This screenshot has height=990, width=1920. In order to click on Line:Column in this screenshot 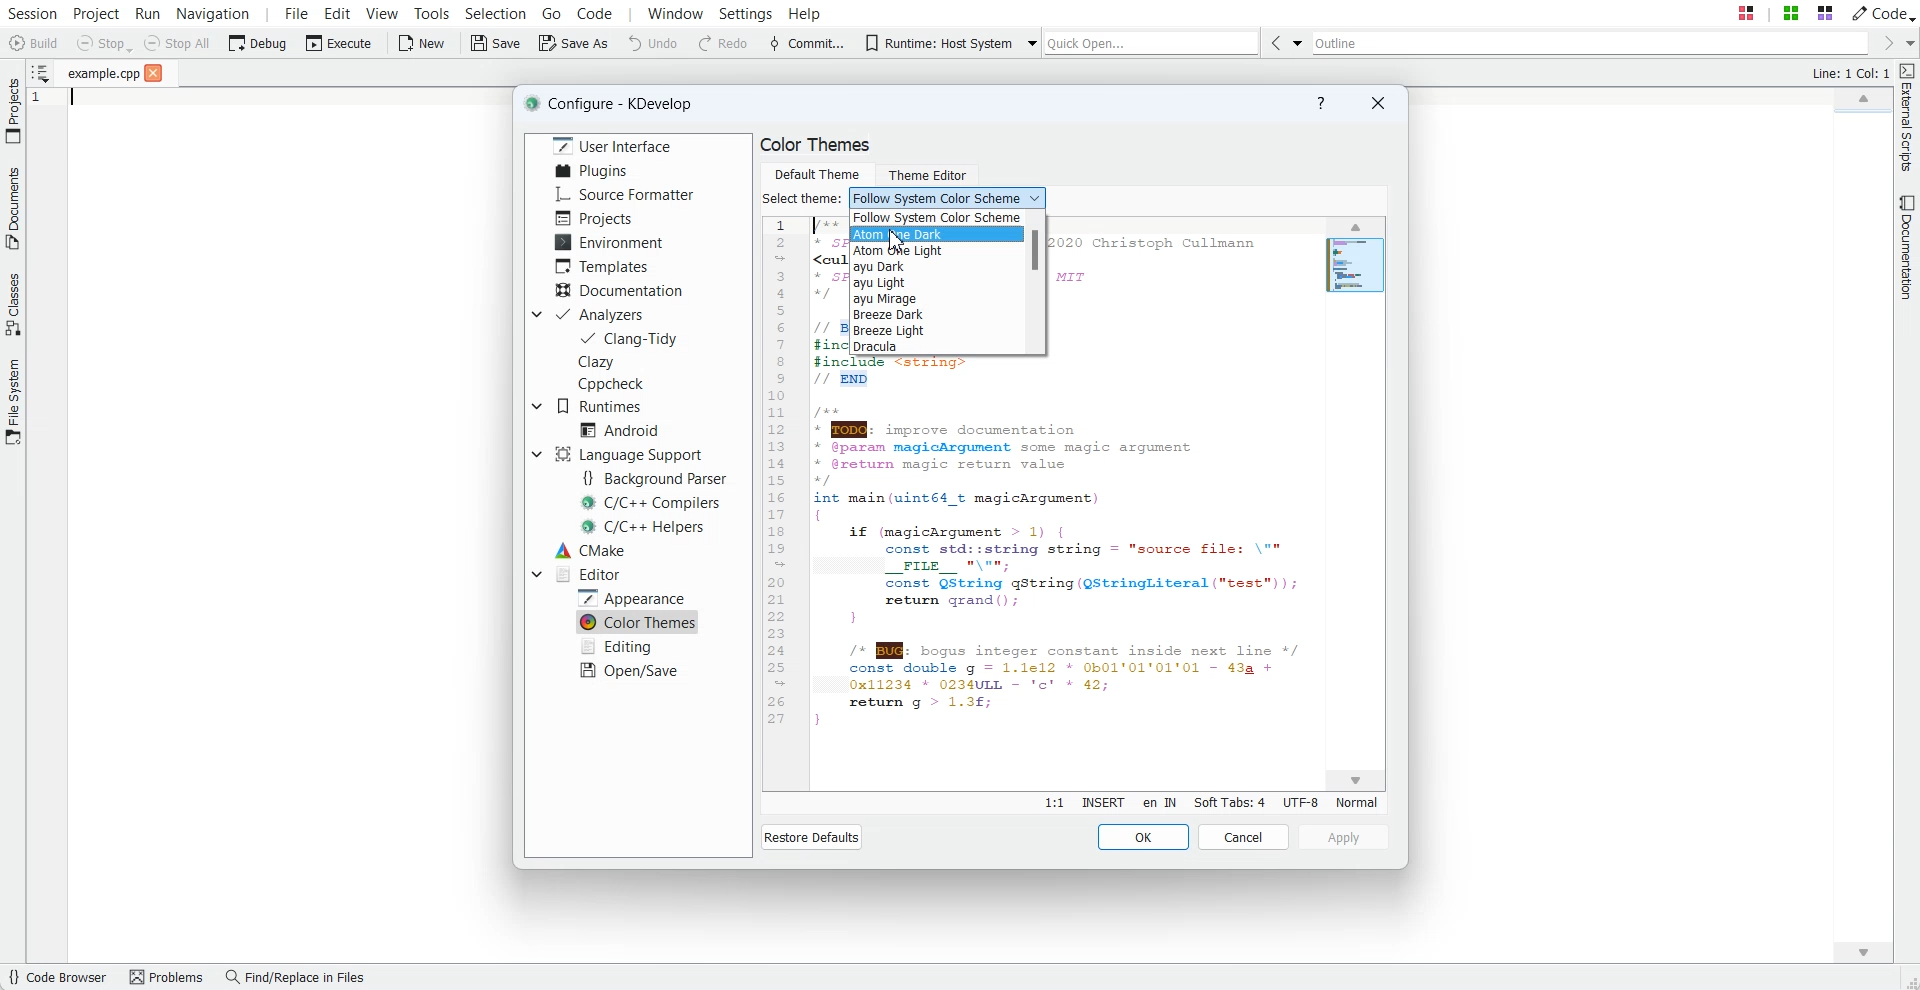, I will do `click(1053, 803)`.